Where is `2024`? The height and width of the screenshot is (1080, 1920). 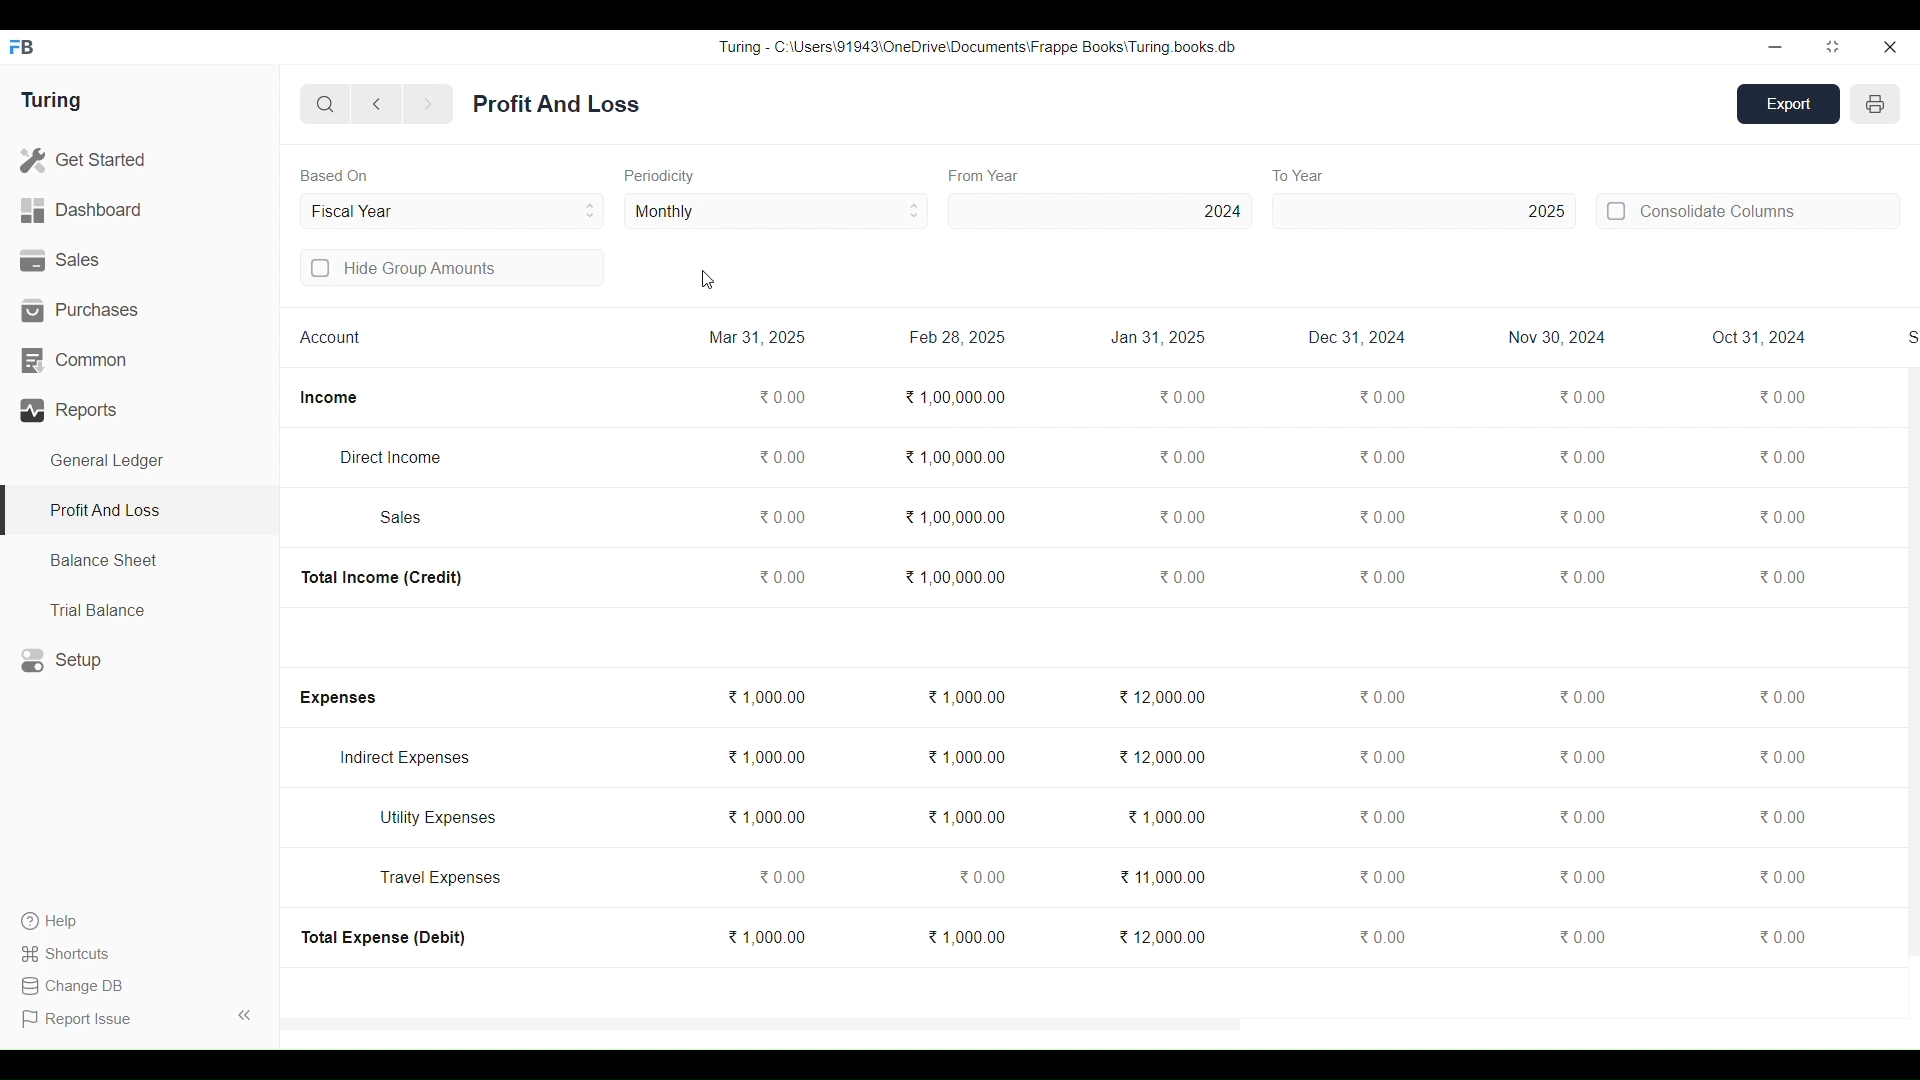
2024 is located at coordinates (1100, 211).